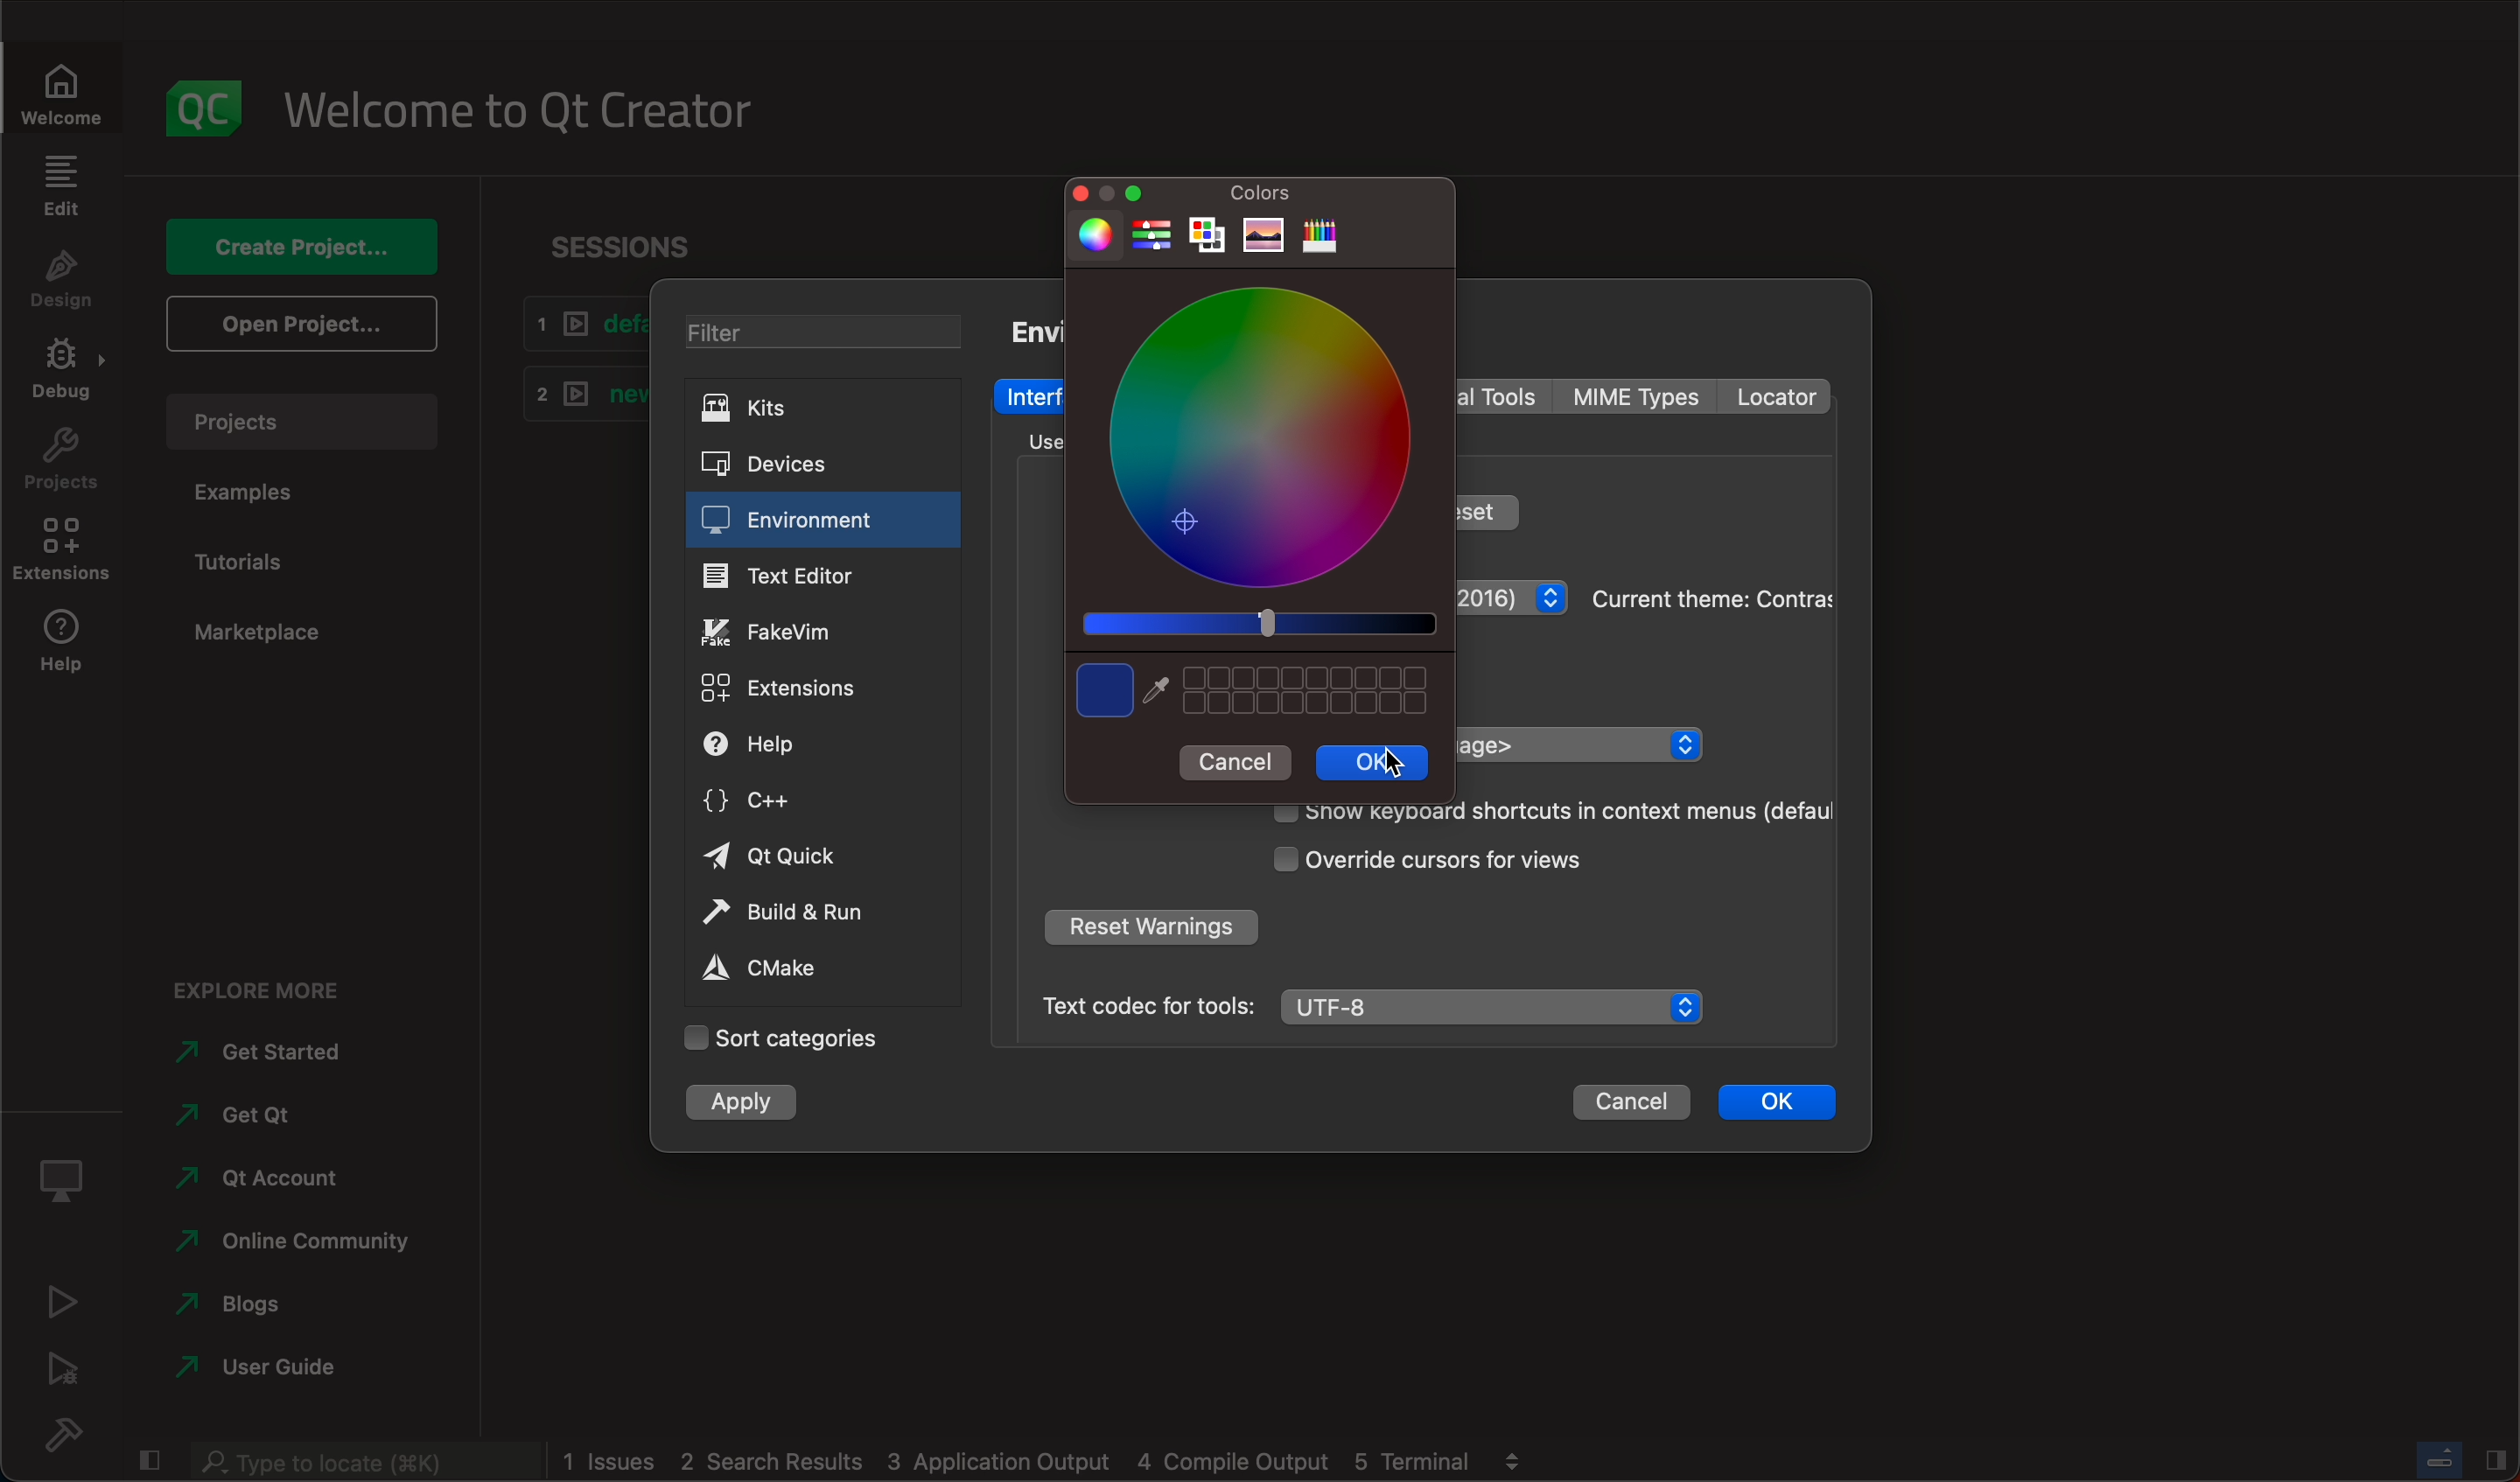 The width and height of the screenshot is (2520, 1482). Describe the element at coordinates (256, 1176) in the screenshot. I see `qt` at that location.